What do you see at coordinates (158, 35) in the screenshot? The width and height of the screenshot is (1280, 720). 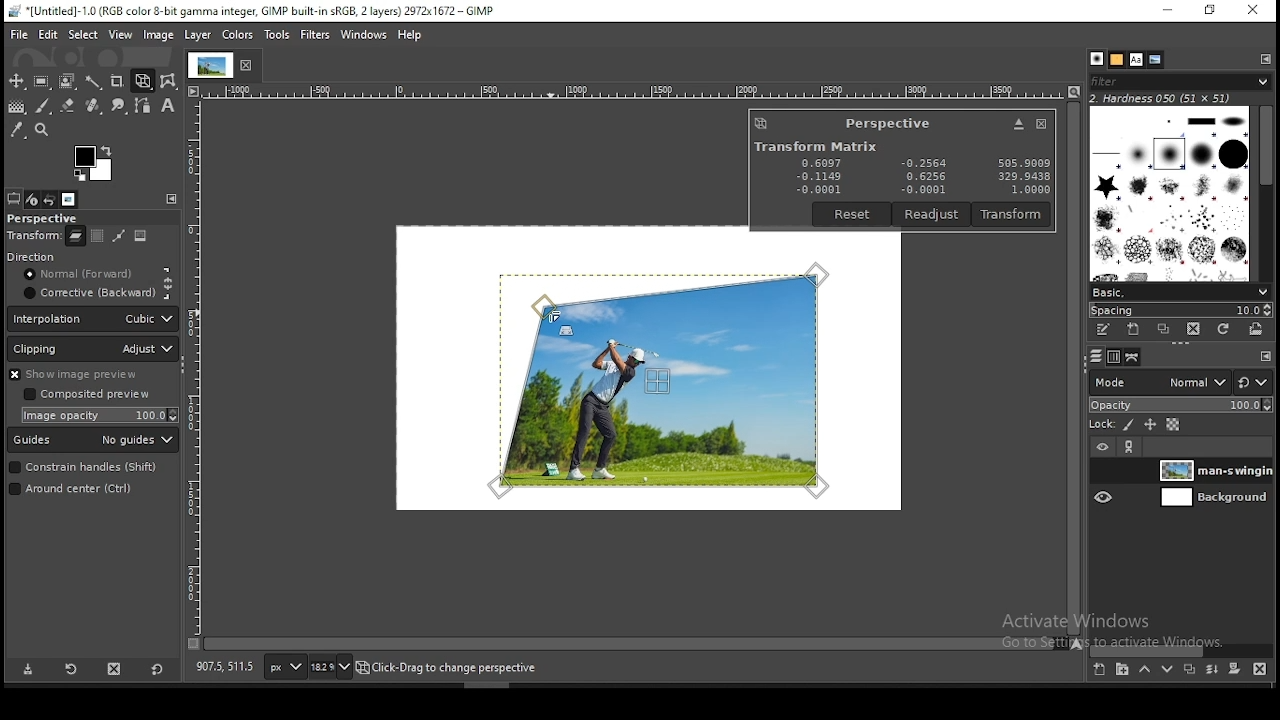 I see `image` at bounding box center [158, 35].